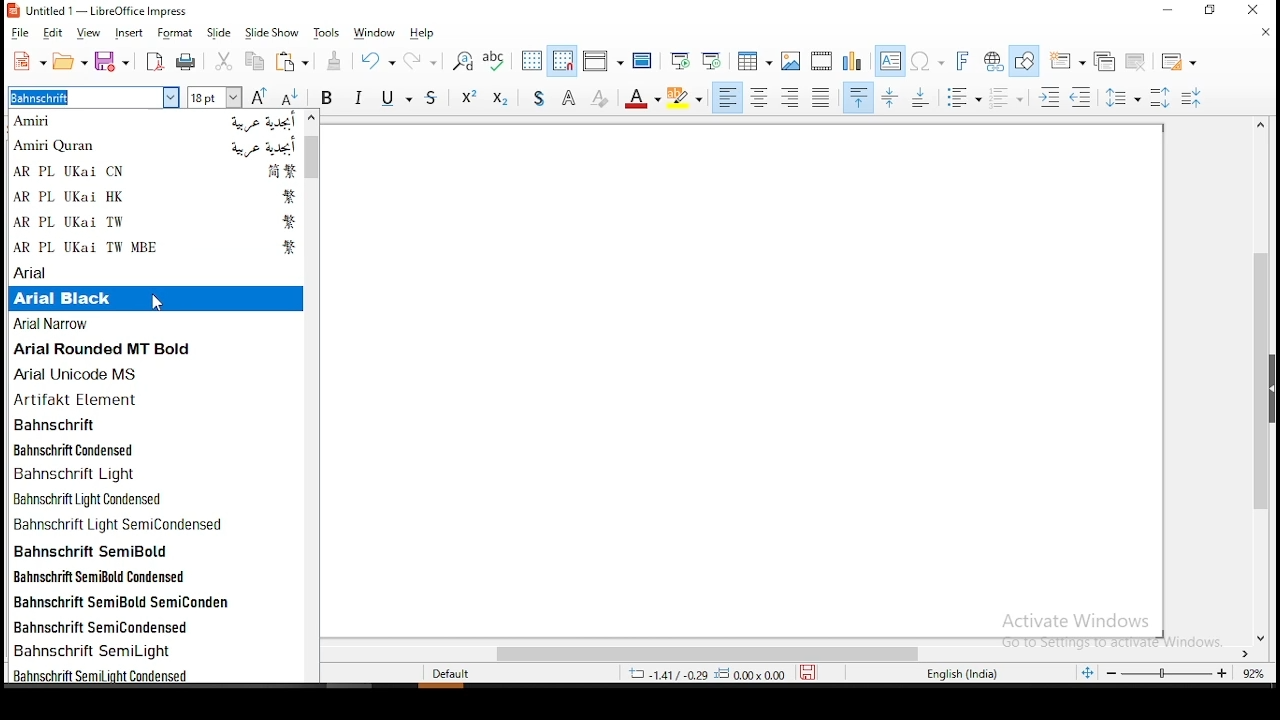 This screenshot has height=720, width=1280. What do you see at coordinates (469, 99) in the screenshot?
I see `superscript` at bounding box center [469, 99].